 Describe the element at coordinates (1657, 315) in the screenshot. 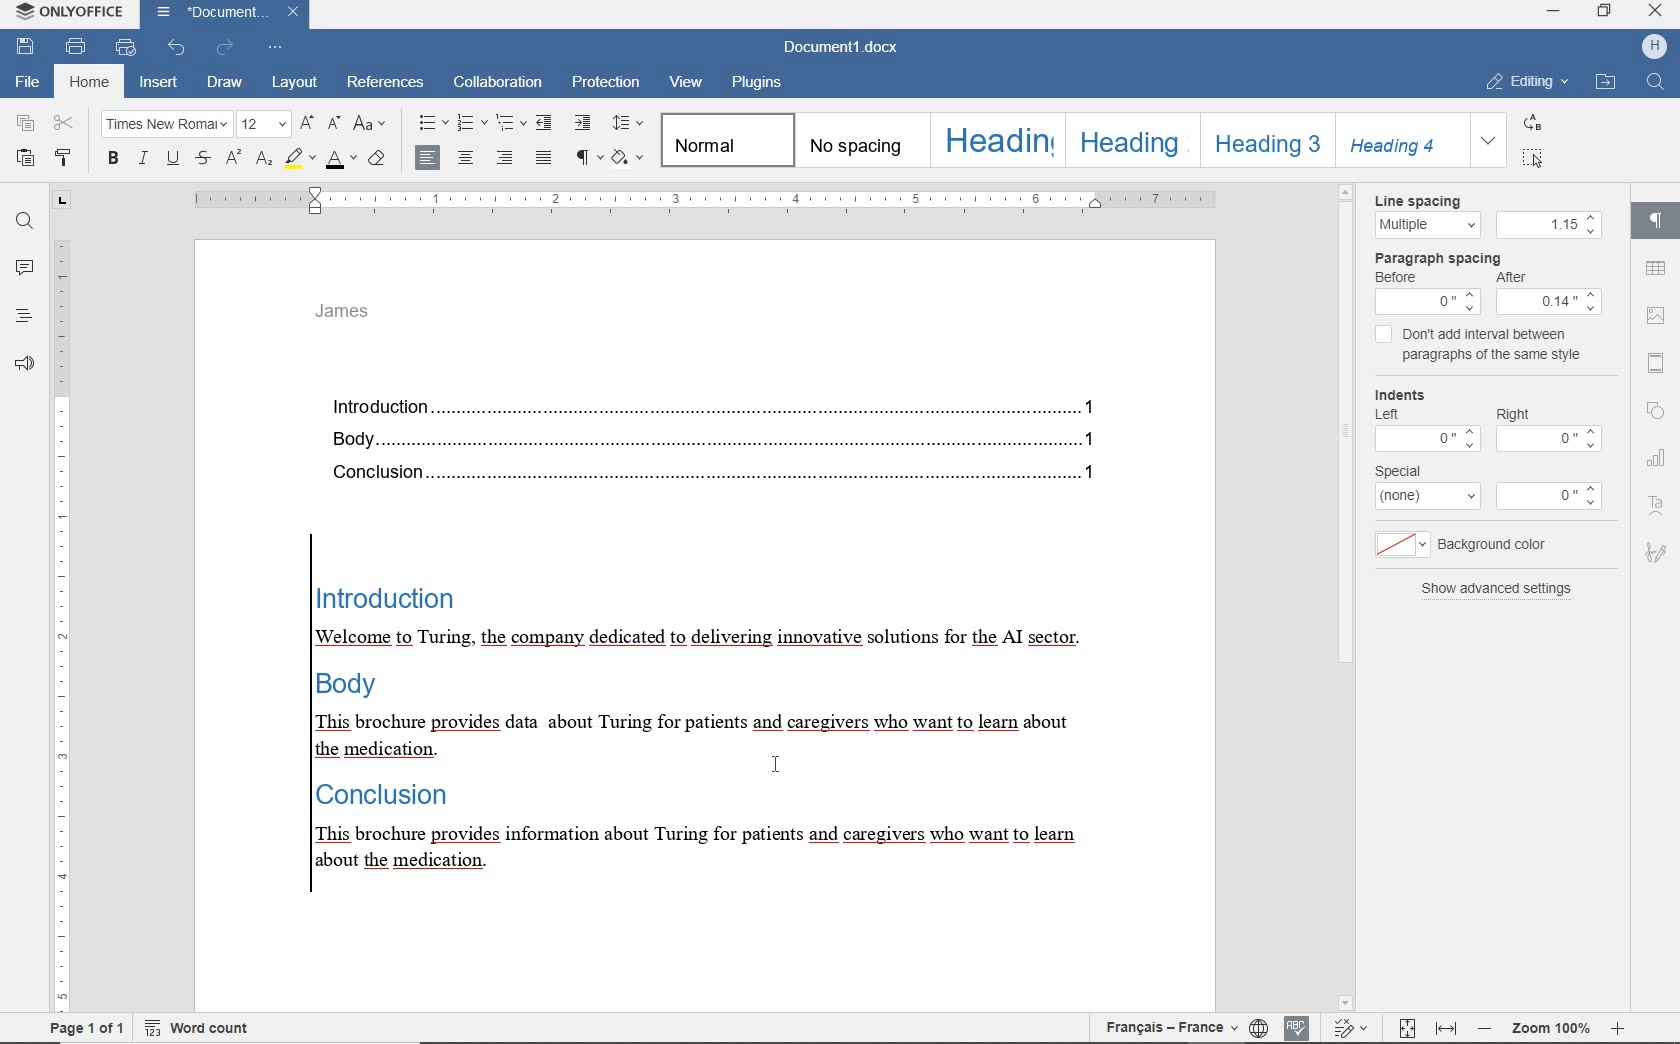

I see `image` at that location.